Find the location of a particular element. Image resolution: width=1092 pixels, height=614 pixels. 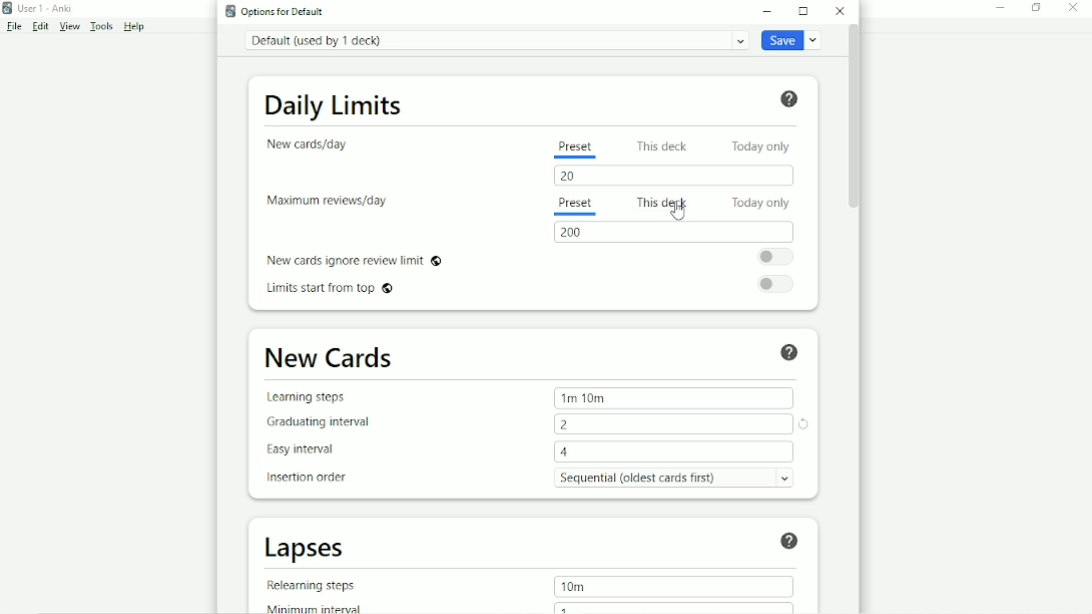

User 1 - Anki is located at coordinates (45, 7).